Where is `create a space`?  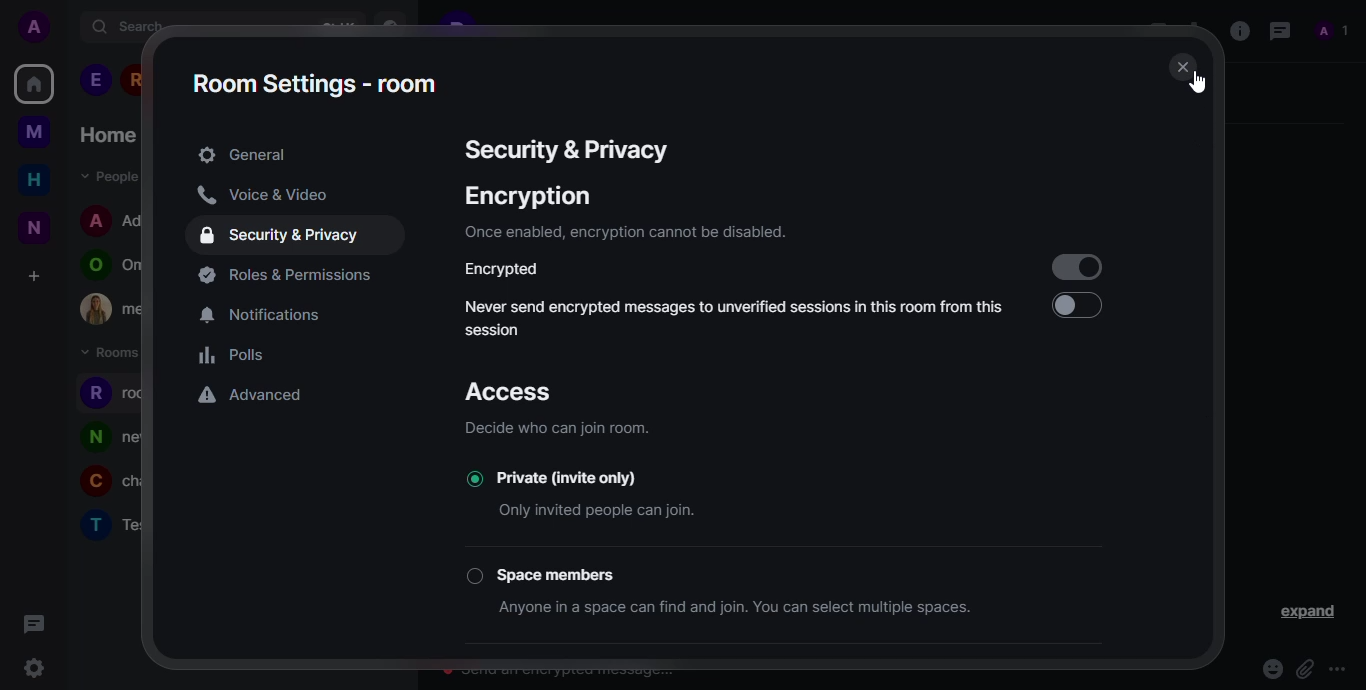 create a space is located at coordinates (35, 276).